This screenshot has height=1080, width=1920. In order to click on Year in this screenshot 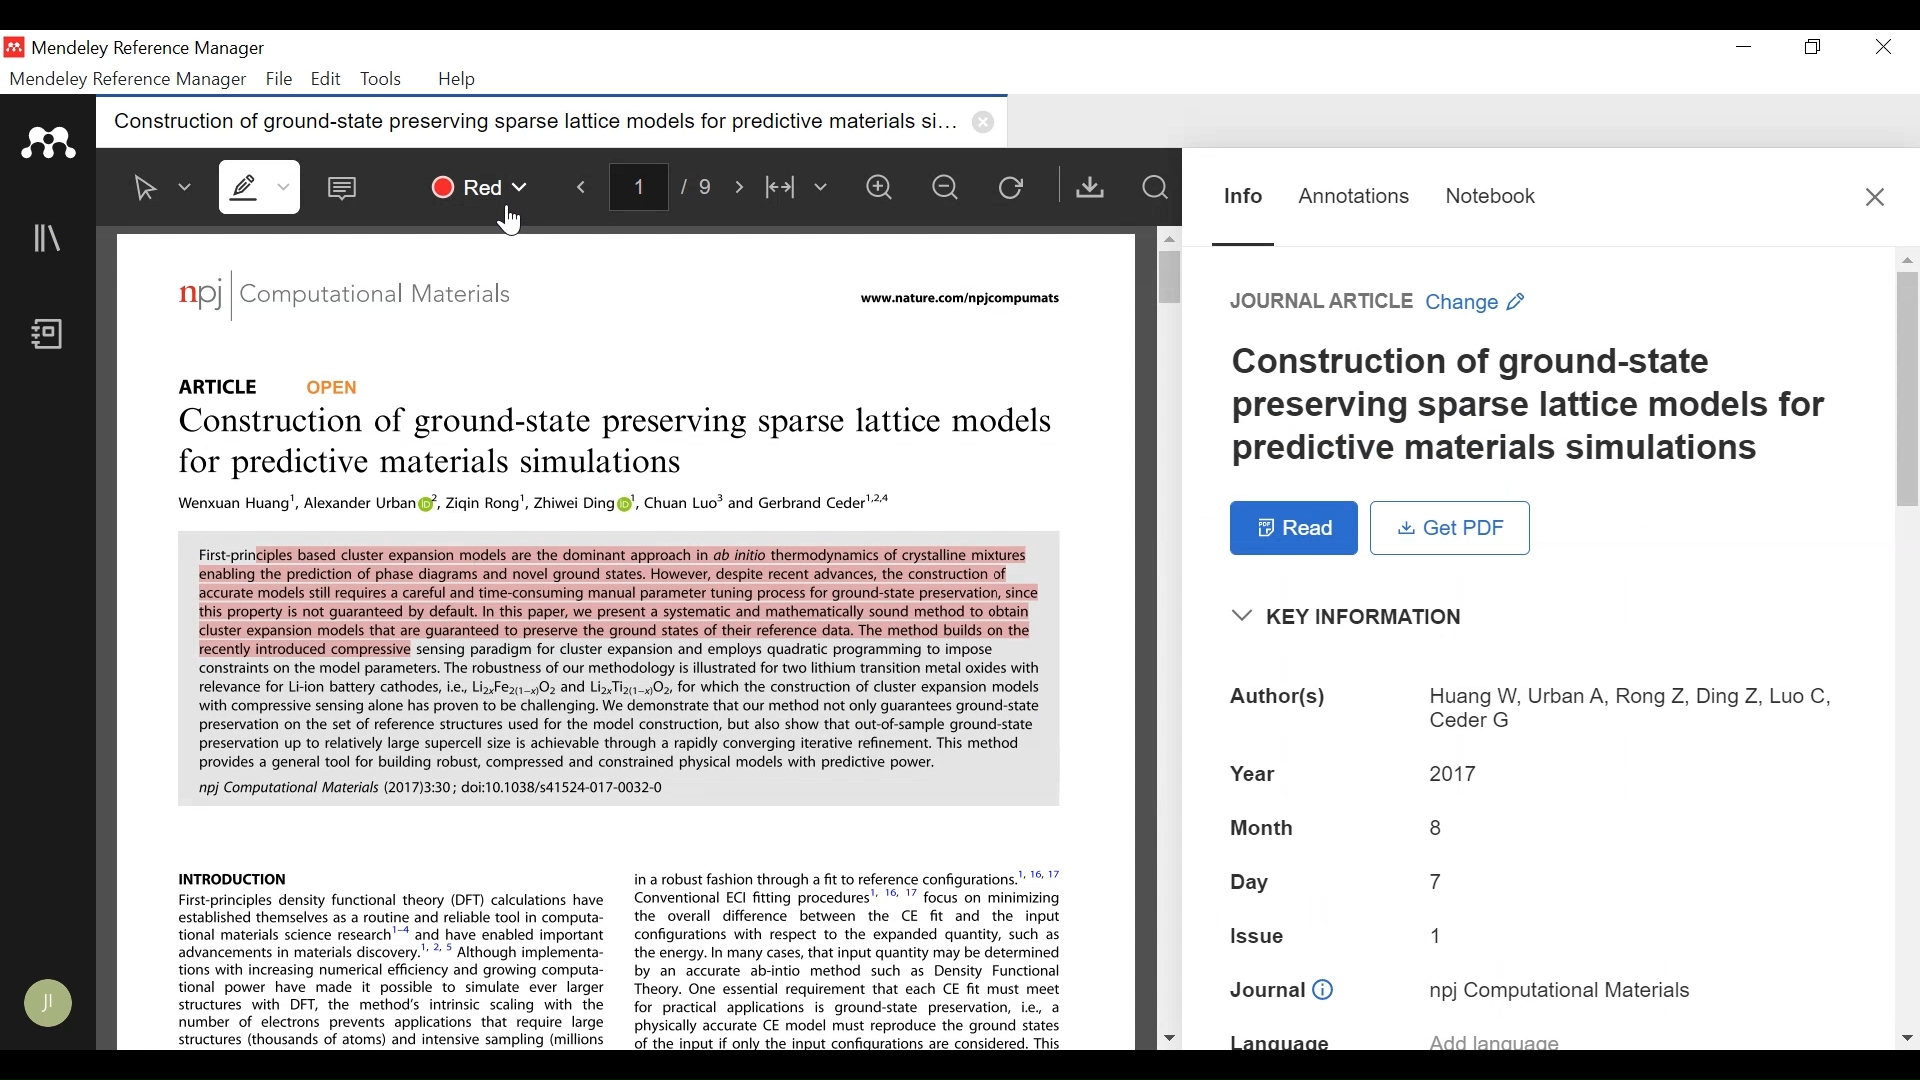, I will do `click(1255, 773)`.